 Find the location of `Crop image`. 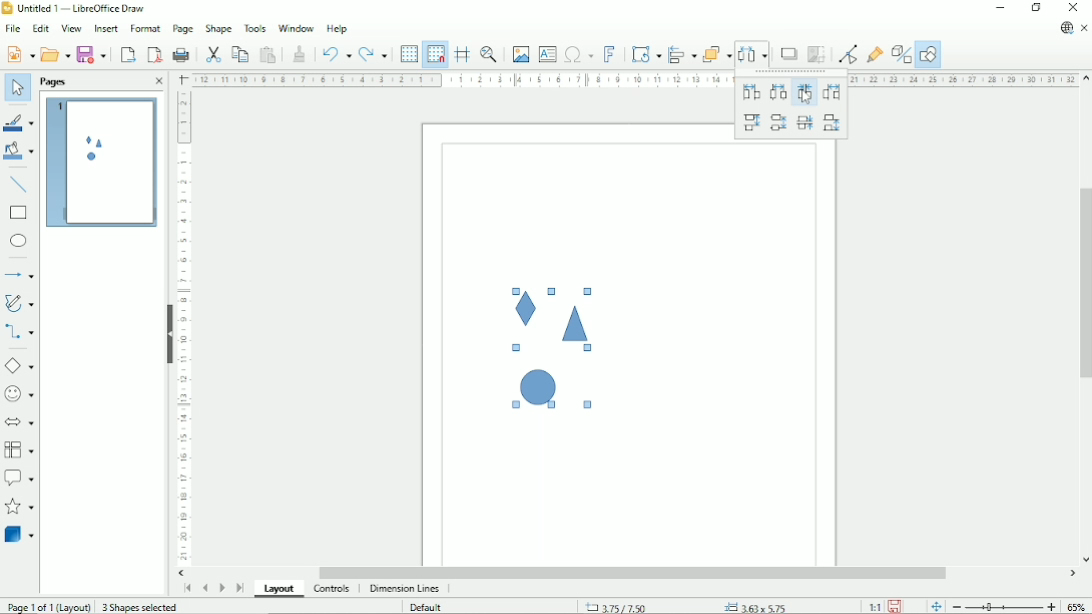

Crop image is located at coordinates (817, 55).